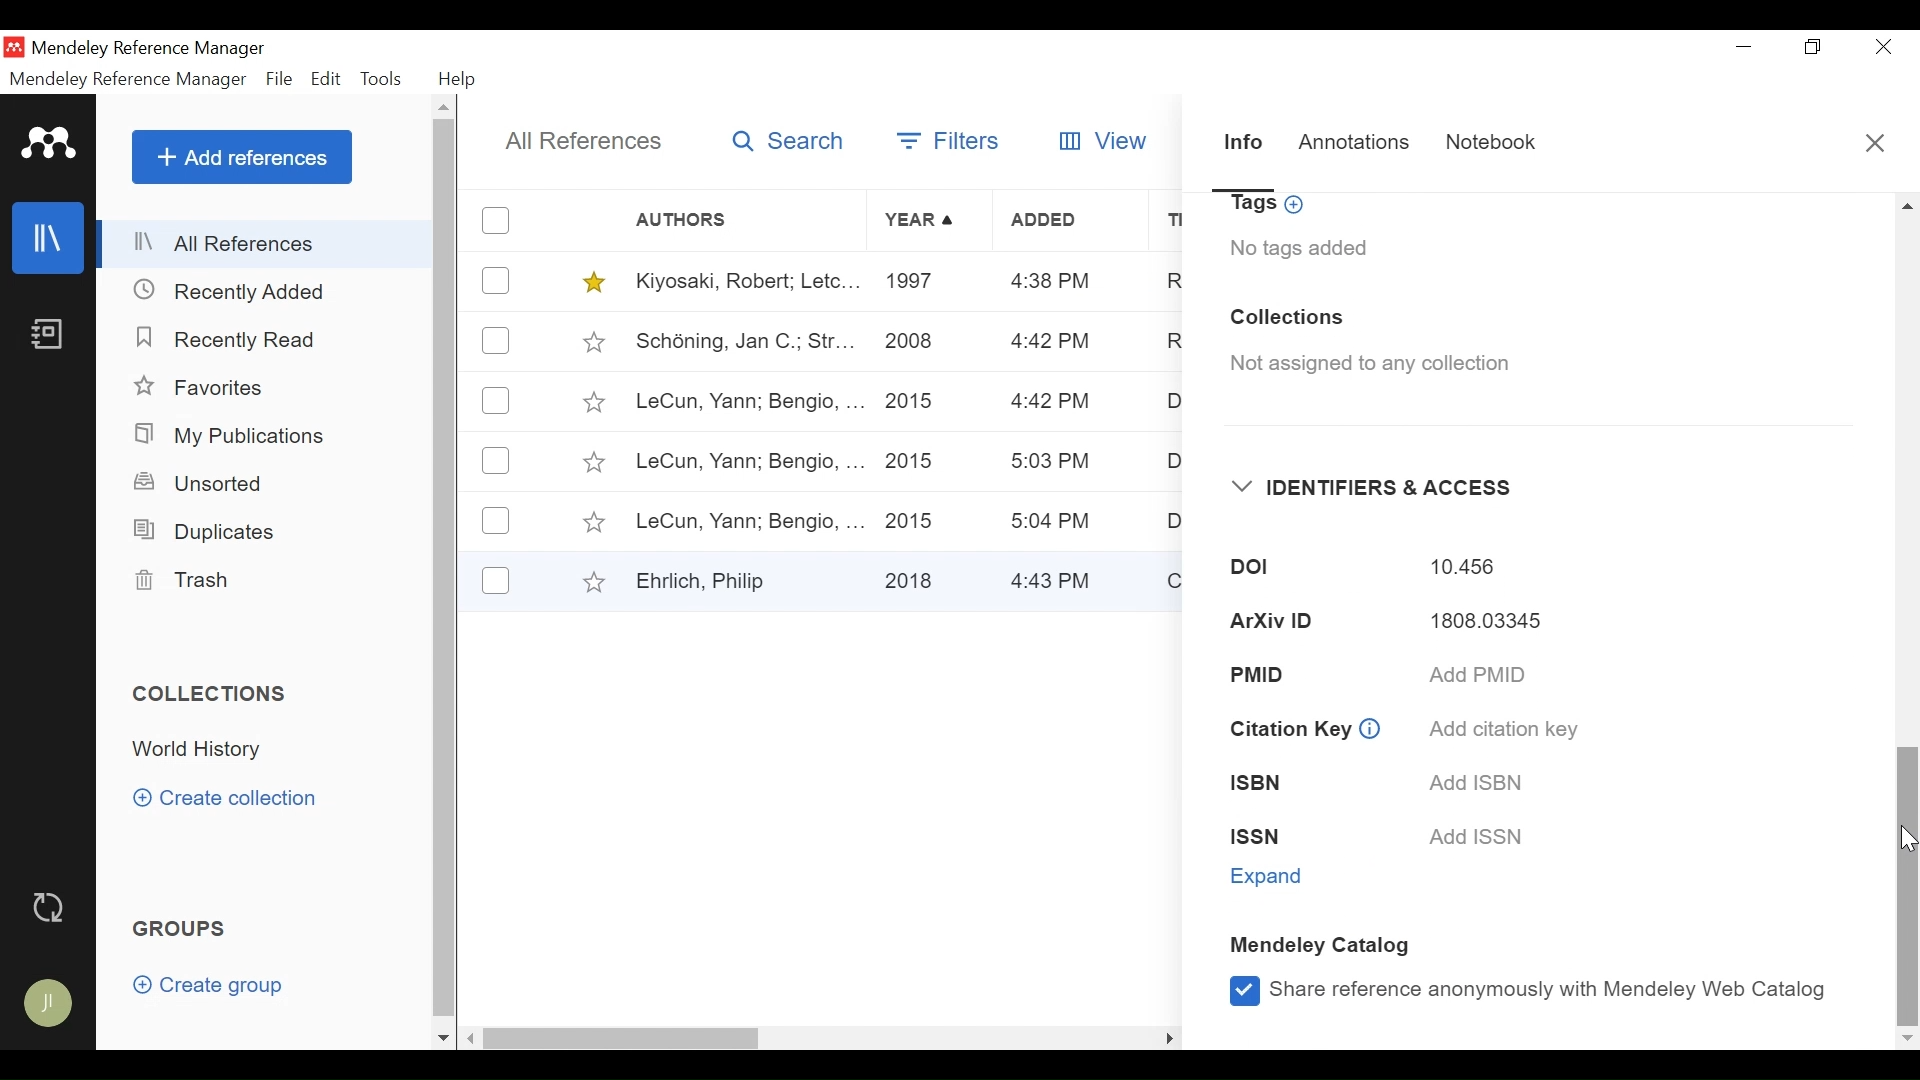 The height and width of the screenshot is (1080, 1920). Describe the element at coordinates (1071, 222) in the screenshot. I see `Added` at that location.